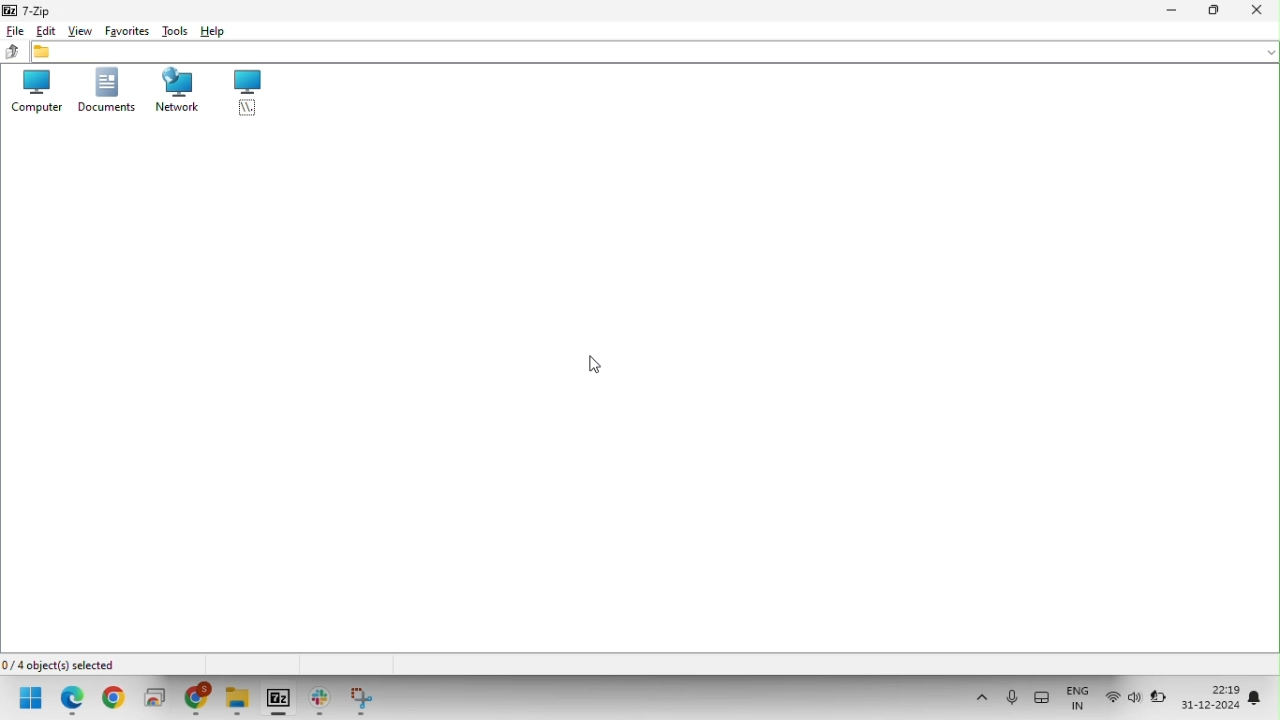 Image resolution: width=1280 pixels, height=720 pixels. I want to click on File, so click(13, 31).